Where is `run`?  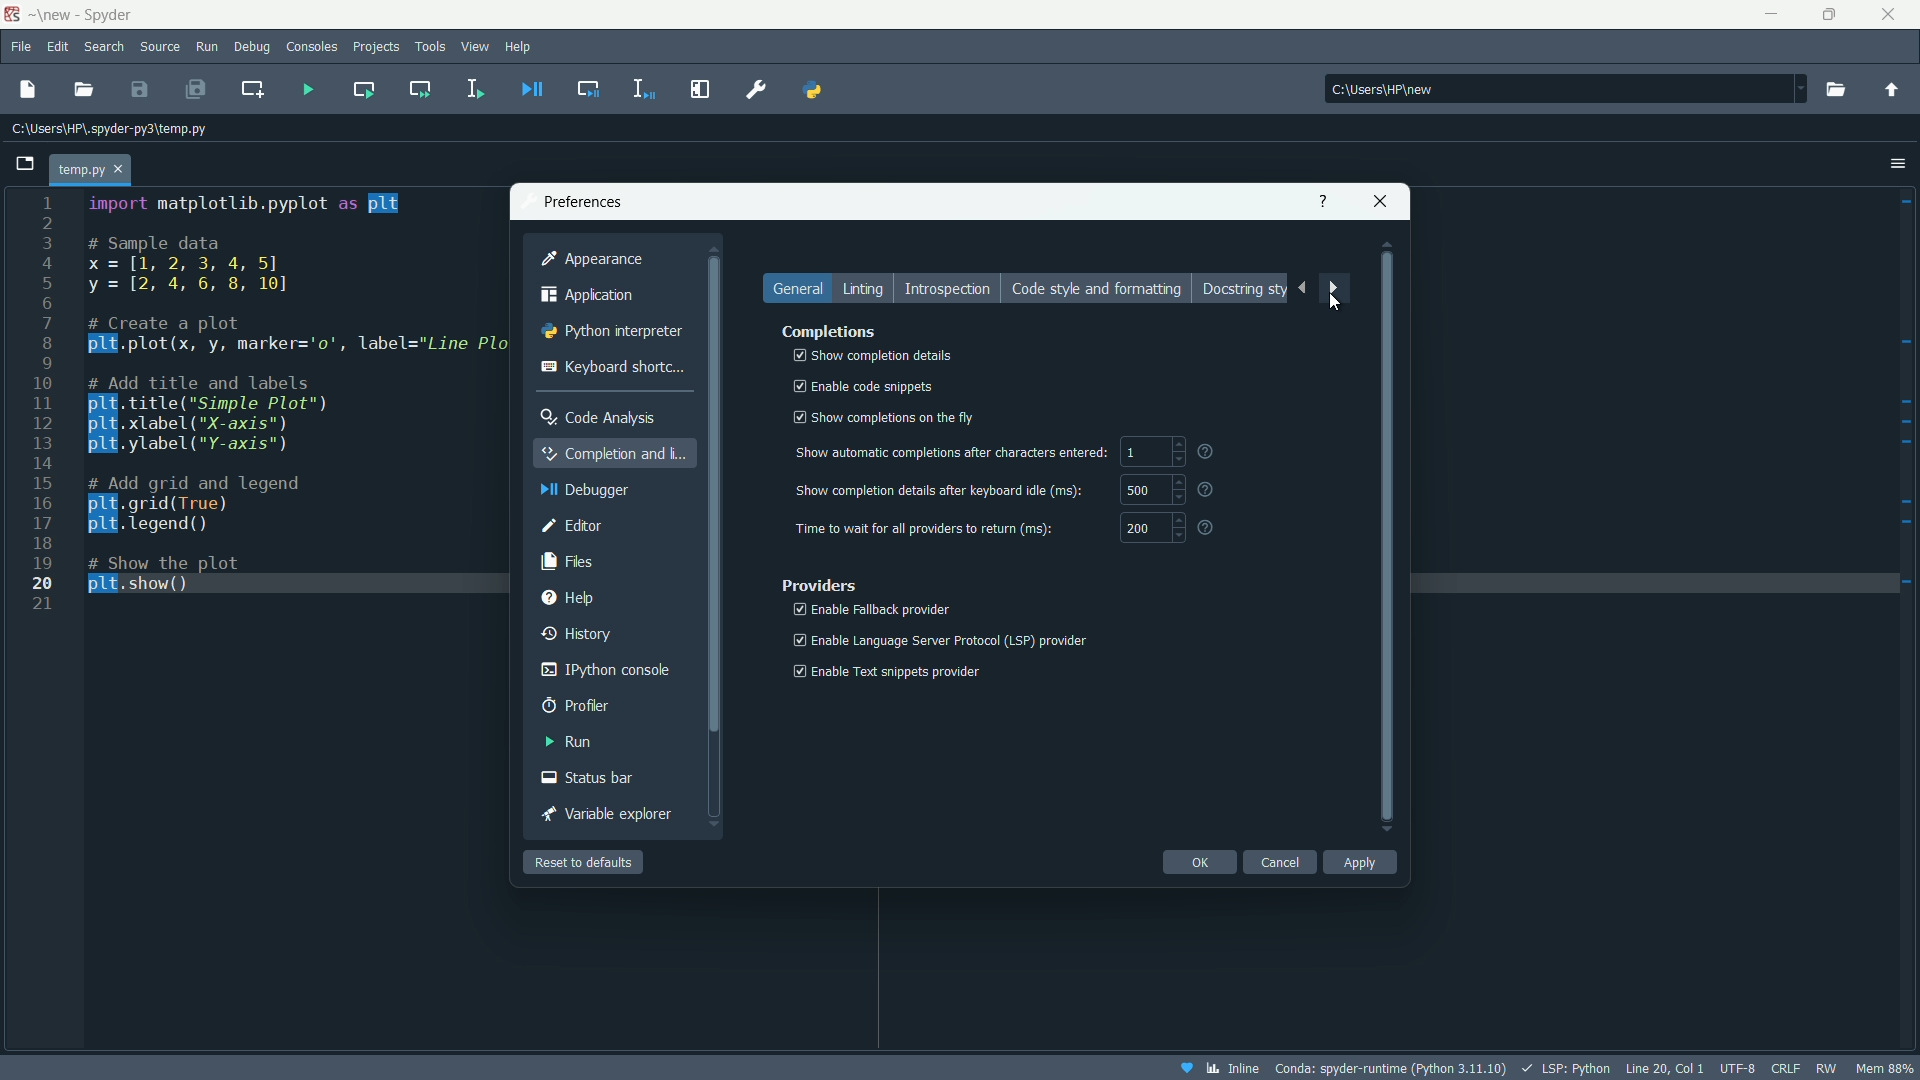
run is located at coordinates (568, 741).